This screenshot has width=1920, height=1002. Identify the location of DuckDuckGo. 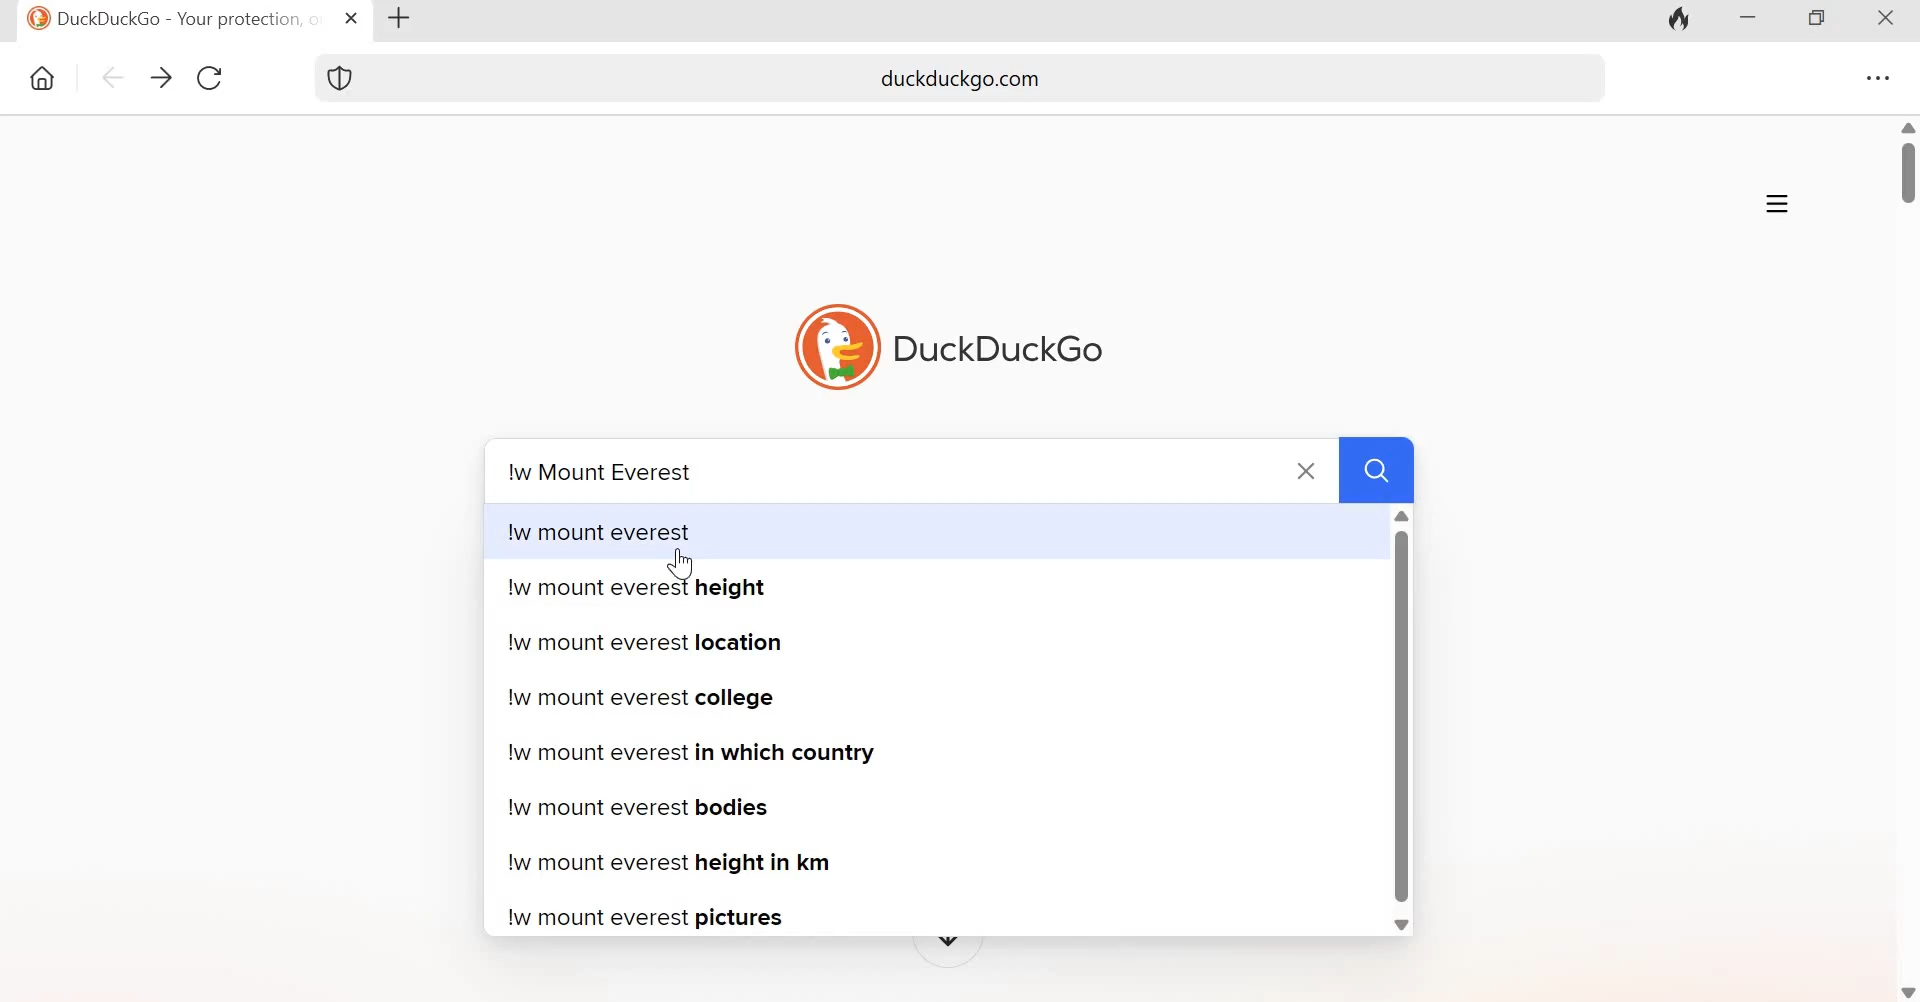
(999, 351).